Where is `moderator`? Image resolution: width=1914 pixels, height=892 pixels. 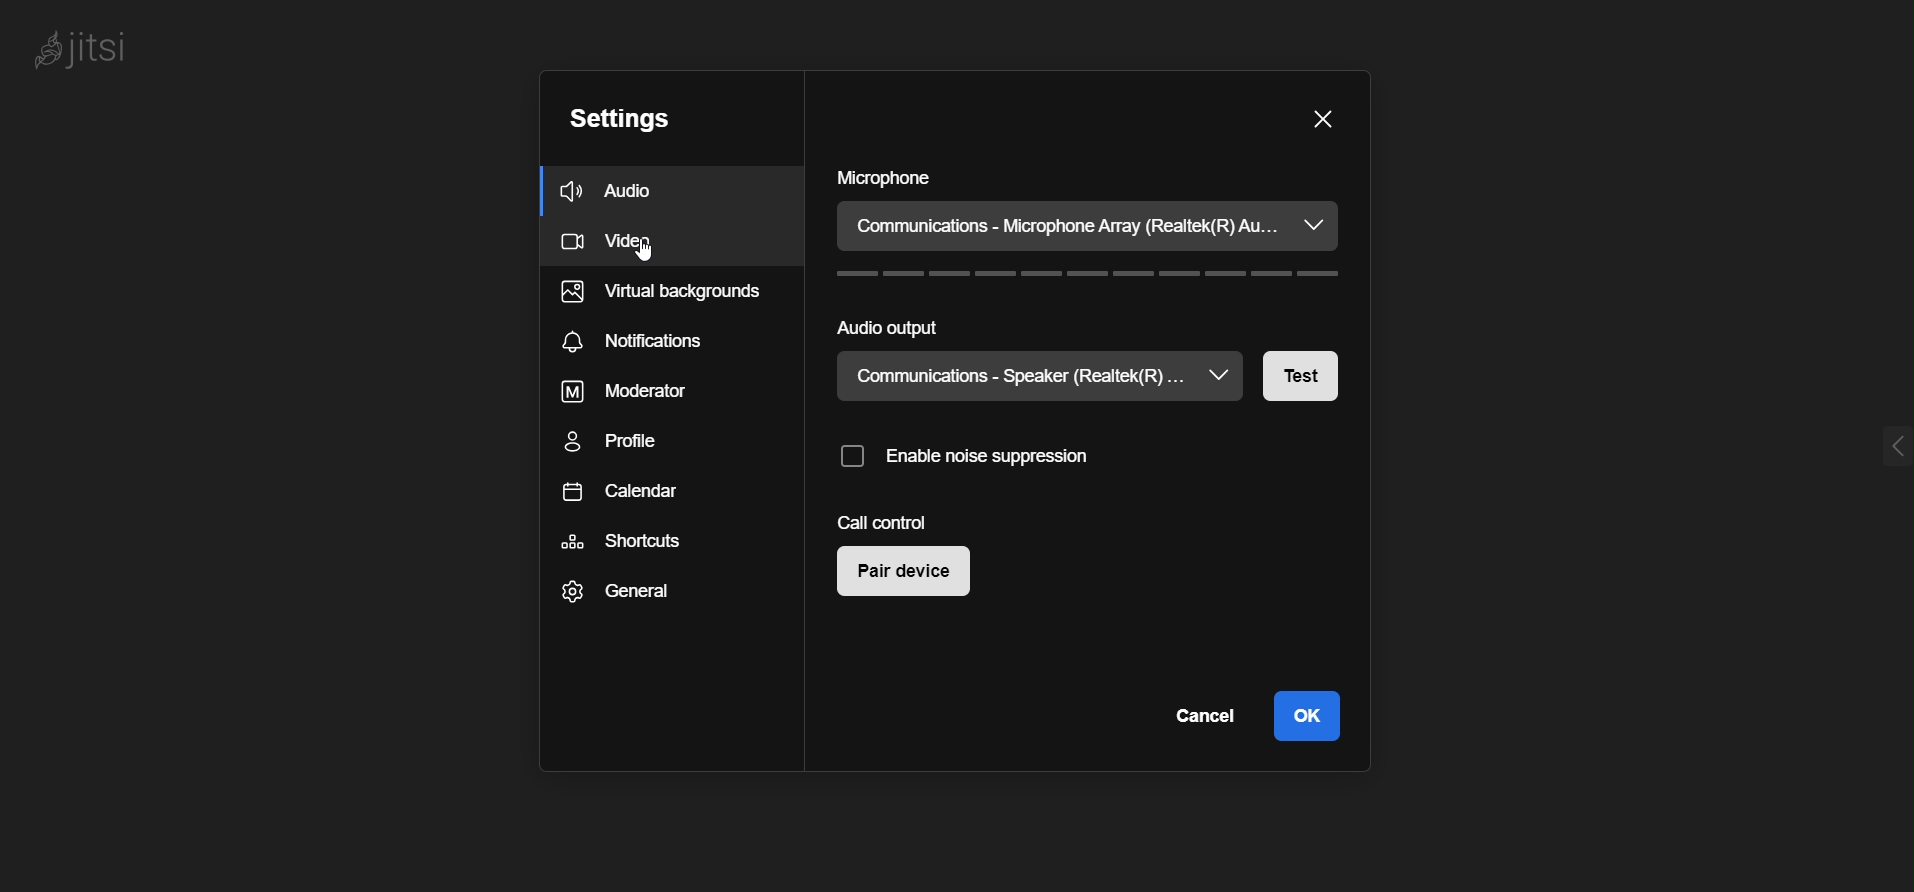 moderator is located at coordinates (640, 394).